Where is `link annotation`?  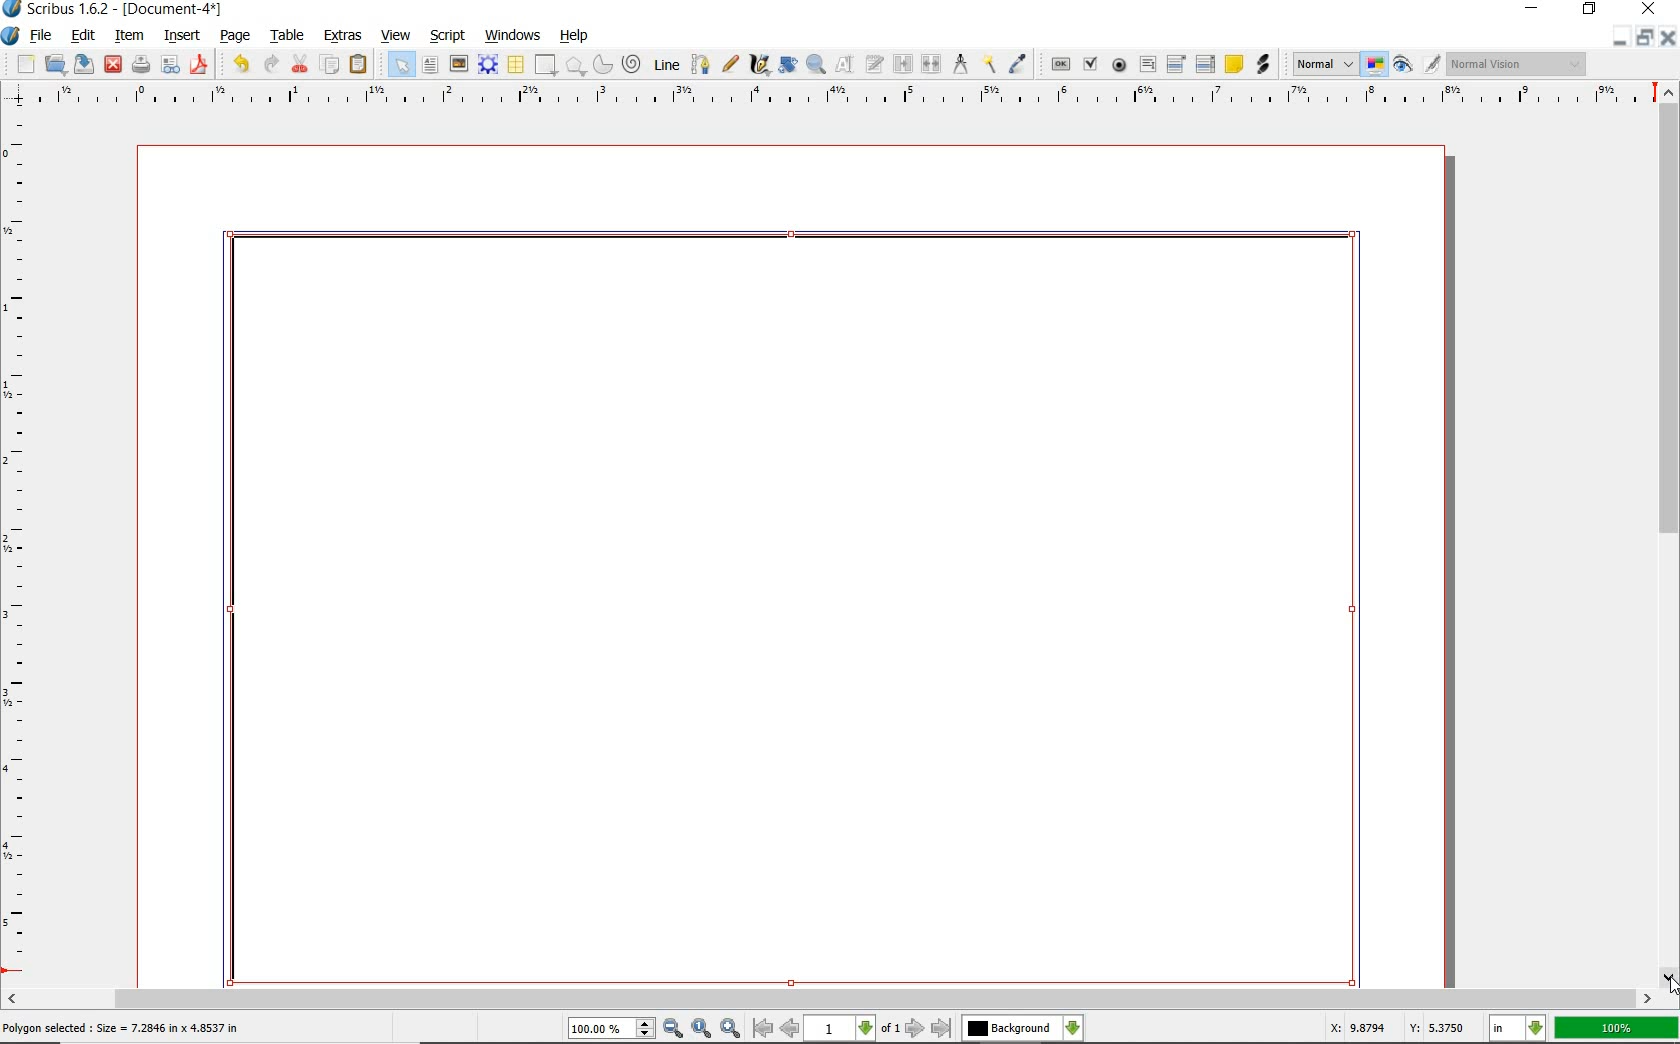 link annotation is located at coordinates (1261, 66).